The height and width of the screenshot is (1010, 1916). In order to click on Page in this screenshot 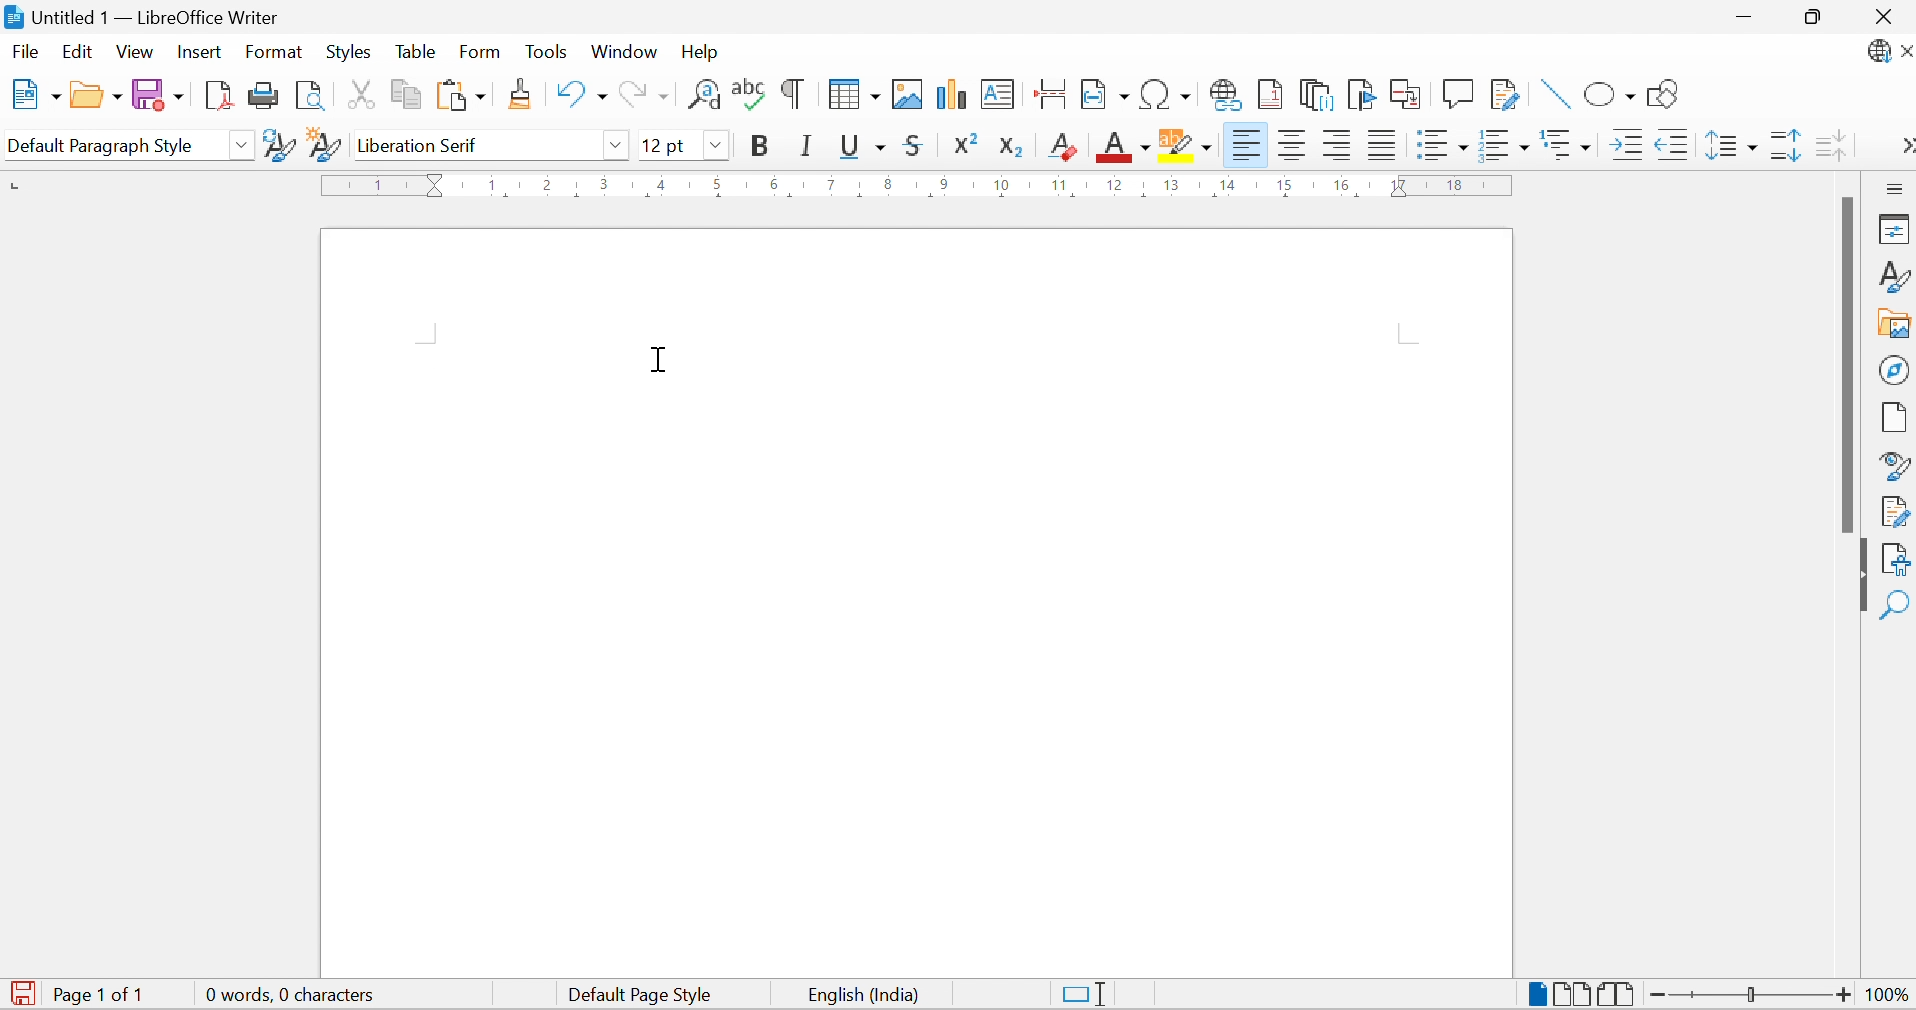, I will do `click(1896, 418)`.